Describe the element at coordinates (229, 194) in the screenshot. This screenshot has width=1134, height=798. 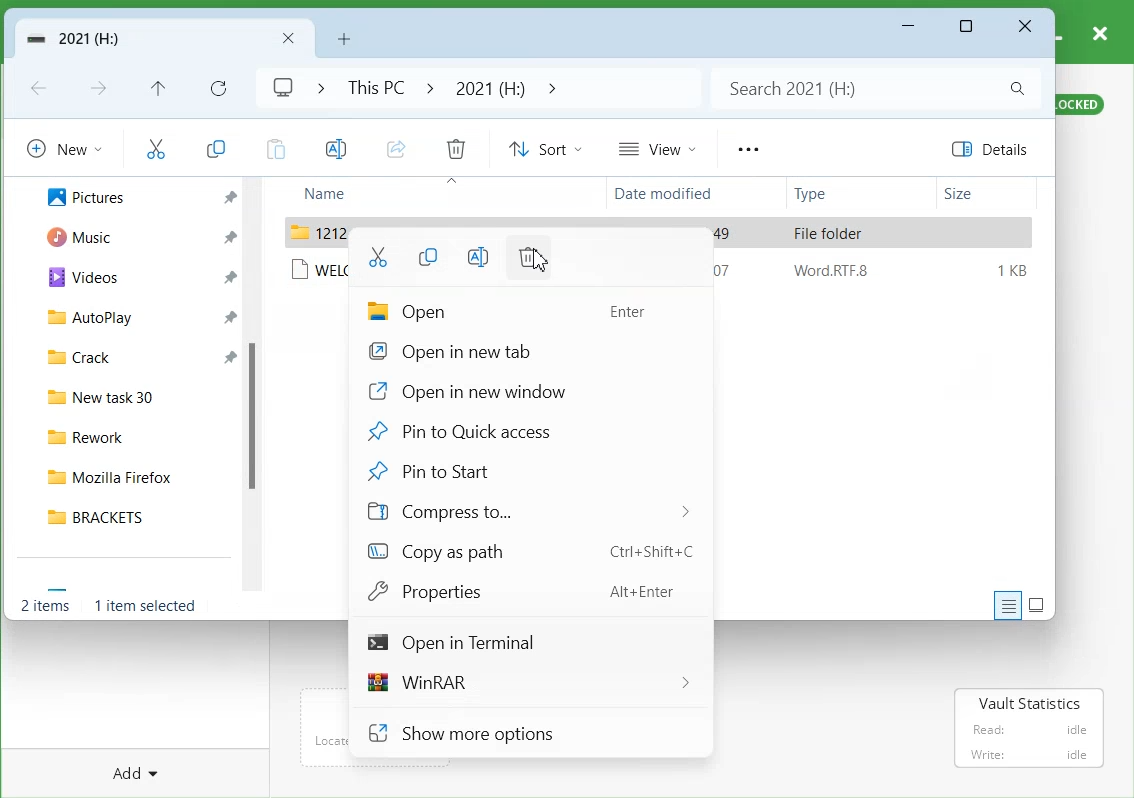
I see `Pin a file` at that location.